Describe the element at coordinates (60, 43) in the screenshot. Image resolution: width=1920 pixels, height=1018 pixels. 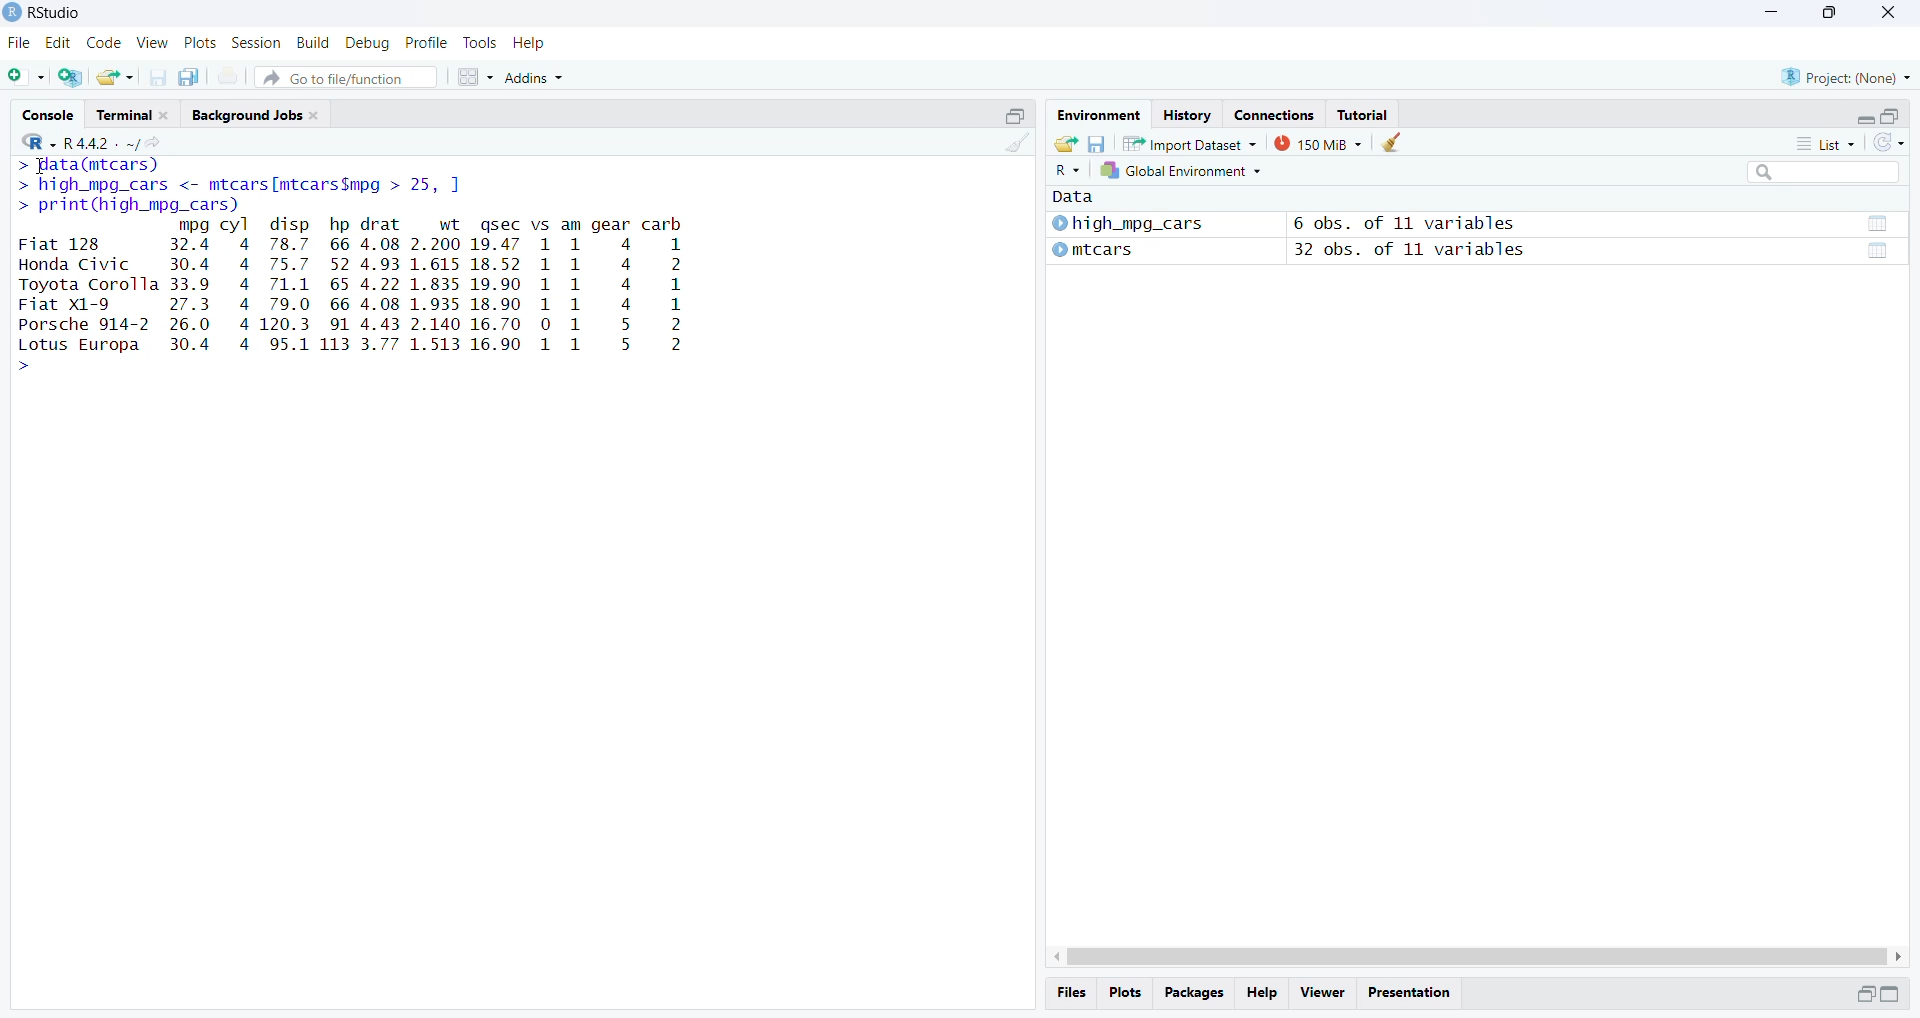
I see `Edit` at that location.